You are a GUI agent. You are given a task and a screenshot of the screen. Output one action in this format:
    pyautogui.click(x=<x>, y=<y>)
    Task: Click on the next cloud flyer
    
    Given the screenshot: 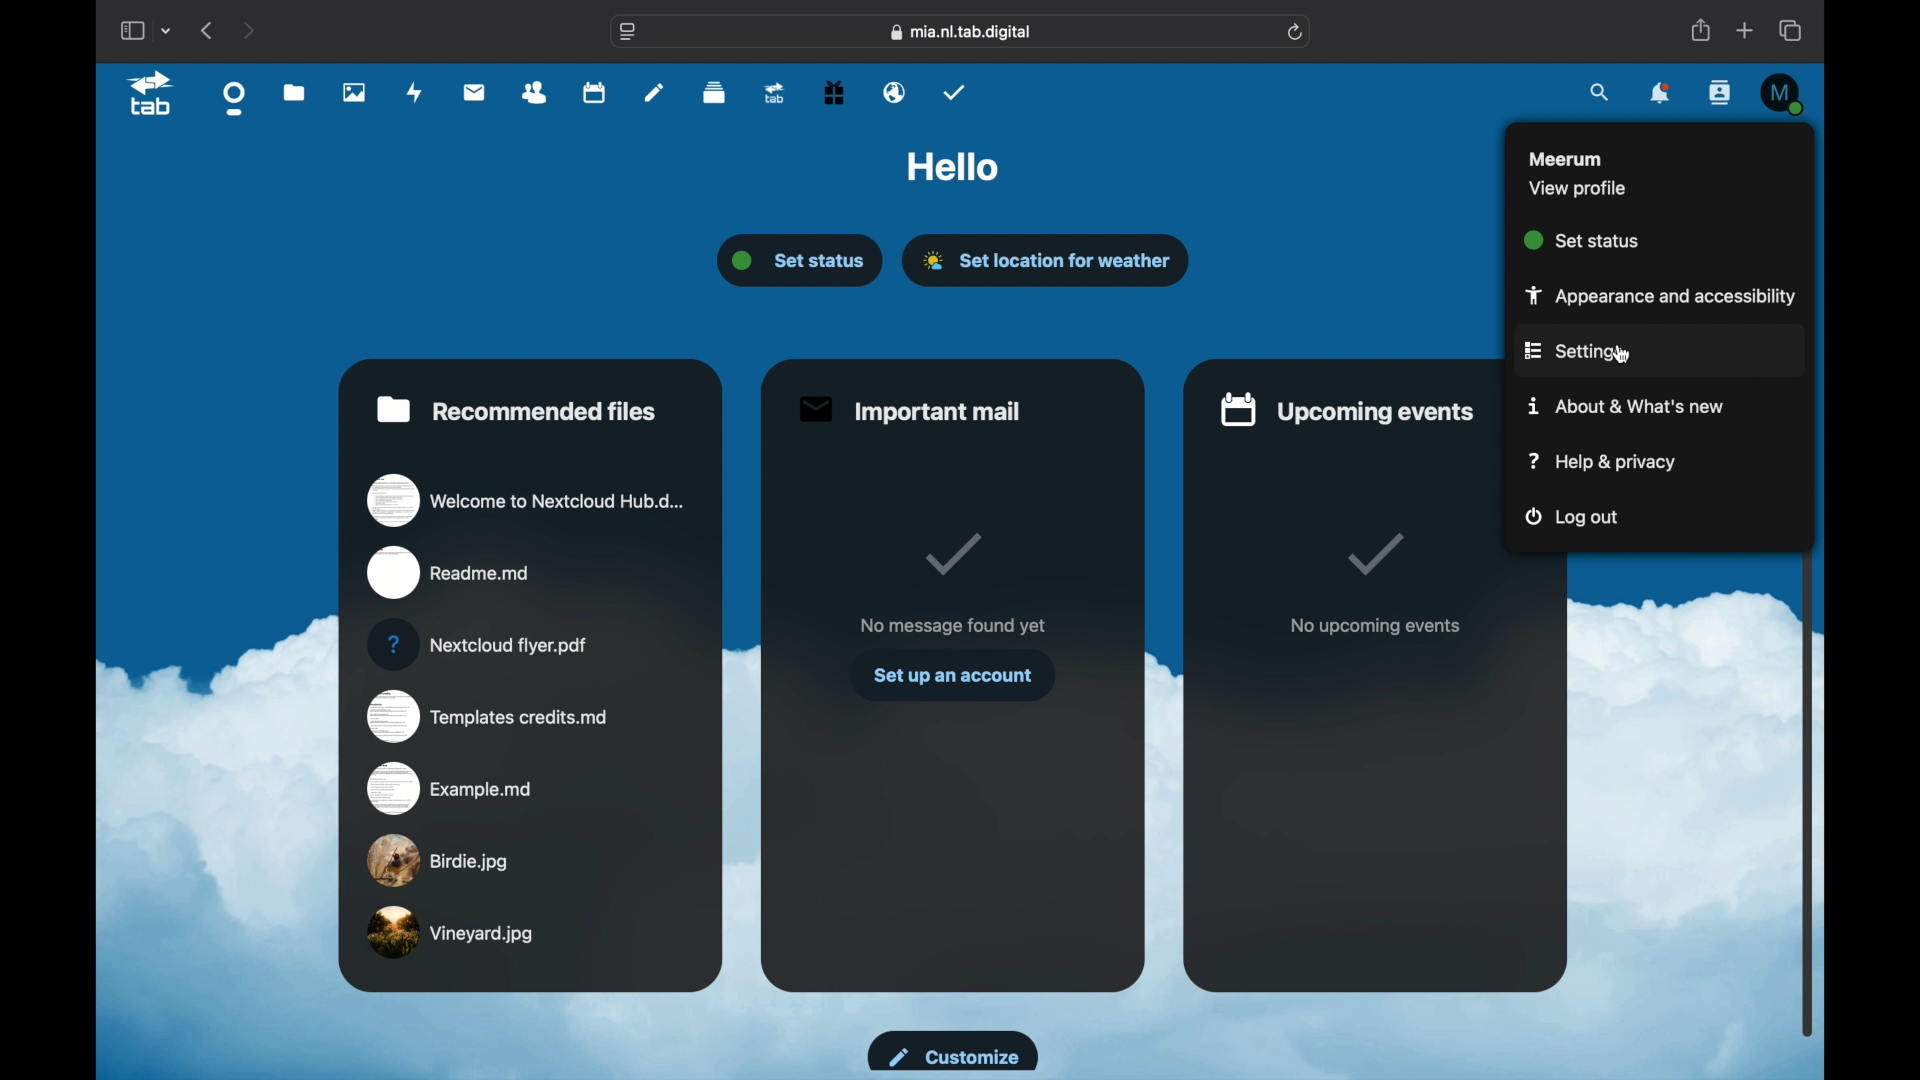 What is the action you would take?
    pyautogui.click(x=478, y=645)
    